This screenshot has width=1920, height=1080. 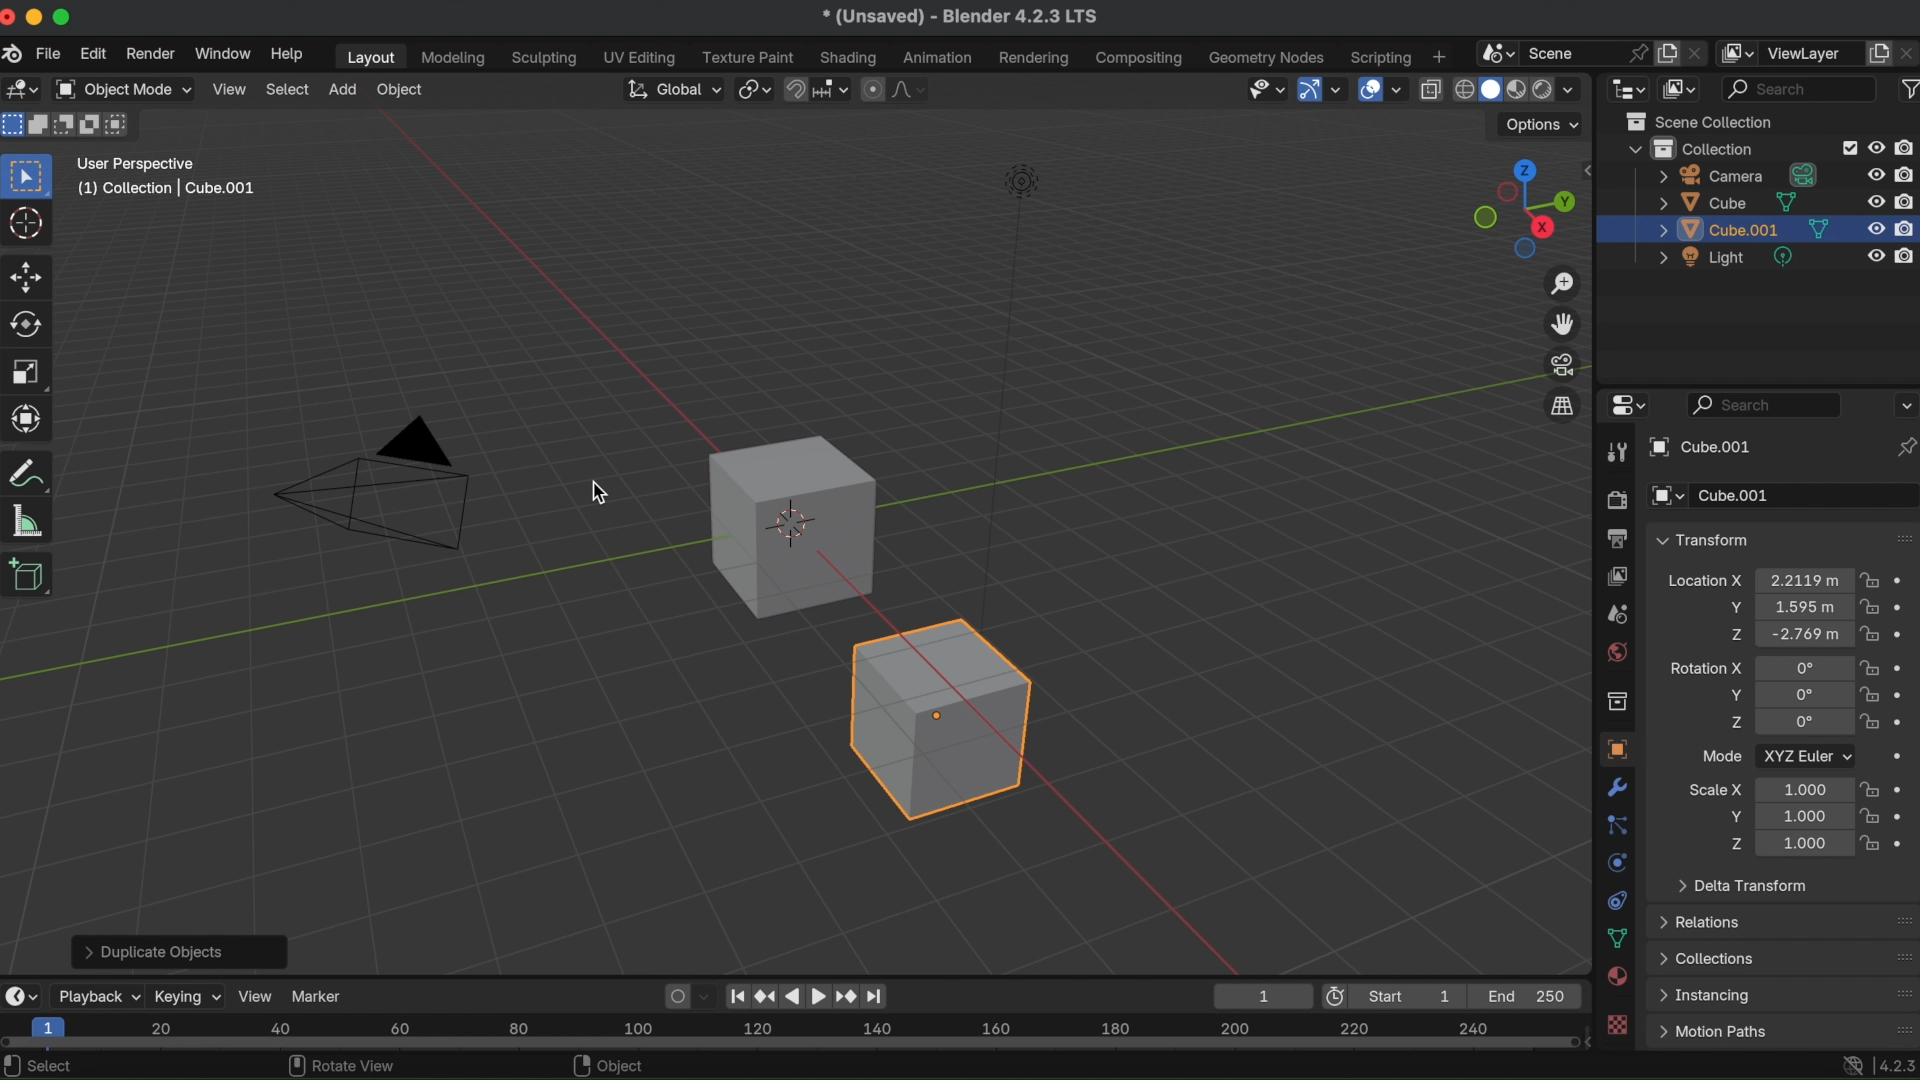 I want to click on animate property, so click(x=1904, y=694).